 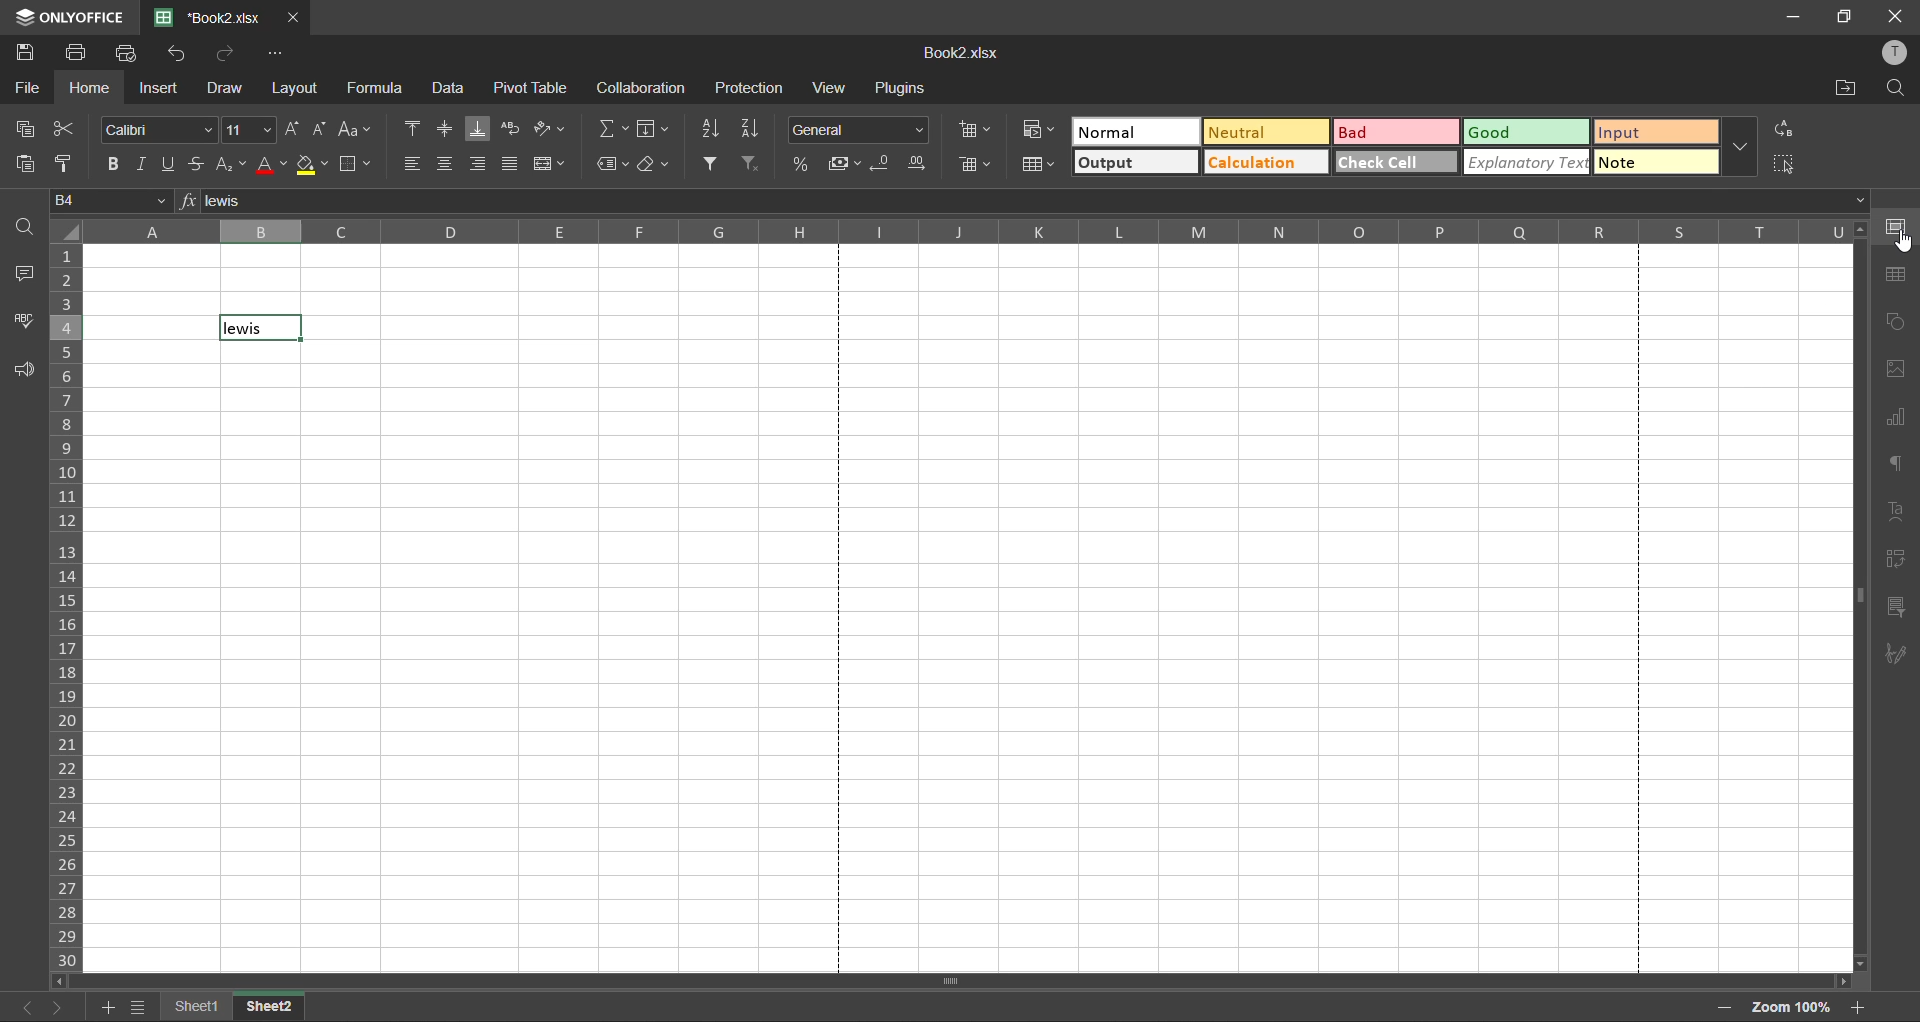 What do you see at coordinates (750, 164) in the screenshot?
I see `clear filter` at bounding box center [750, 164].